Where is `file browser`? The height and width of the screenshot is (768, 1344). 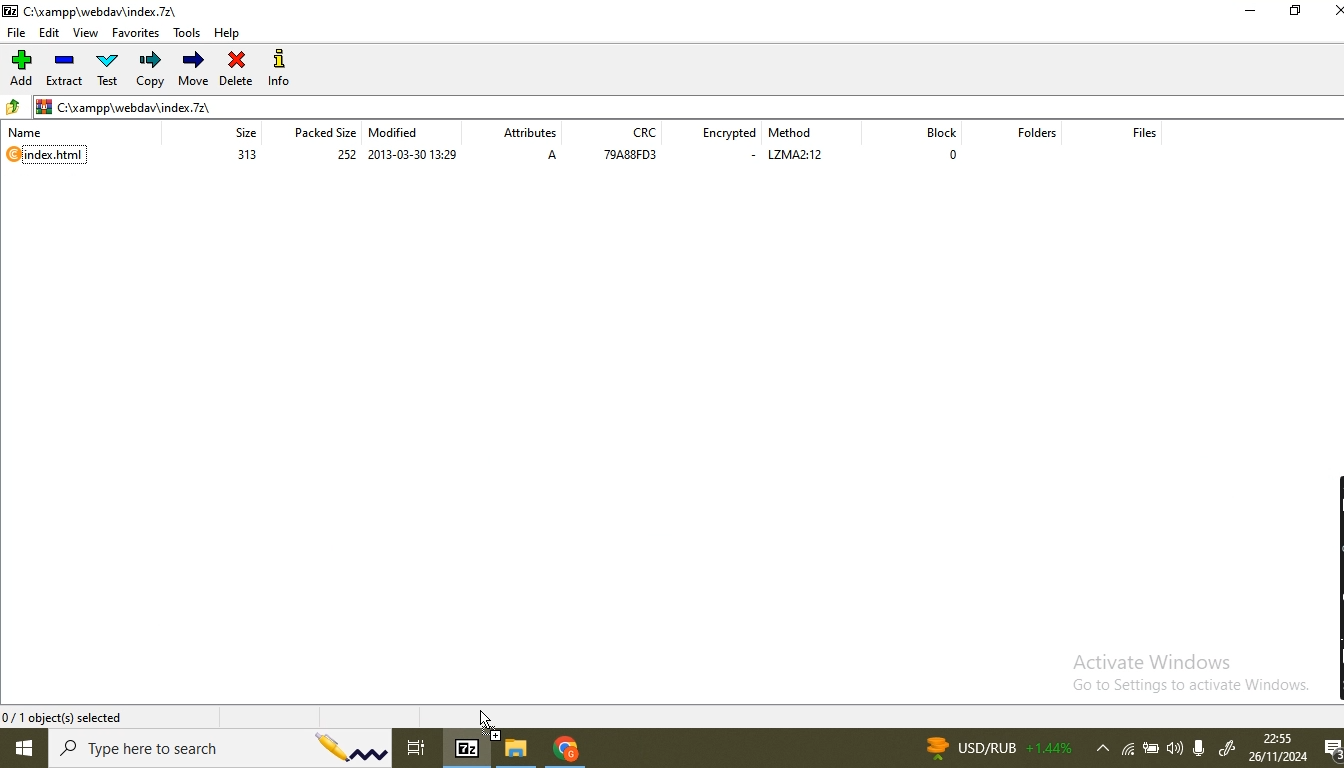 file browser is located at coordinates (519, 749).